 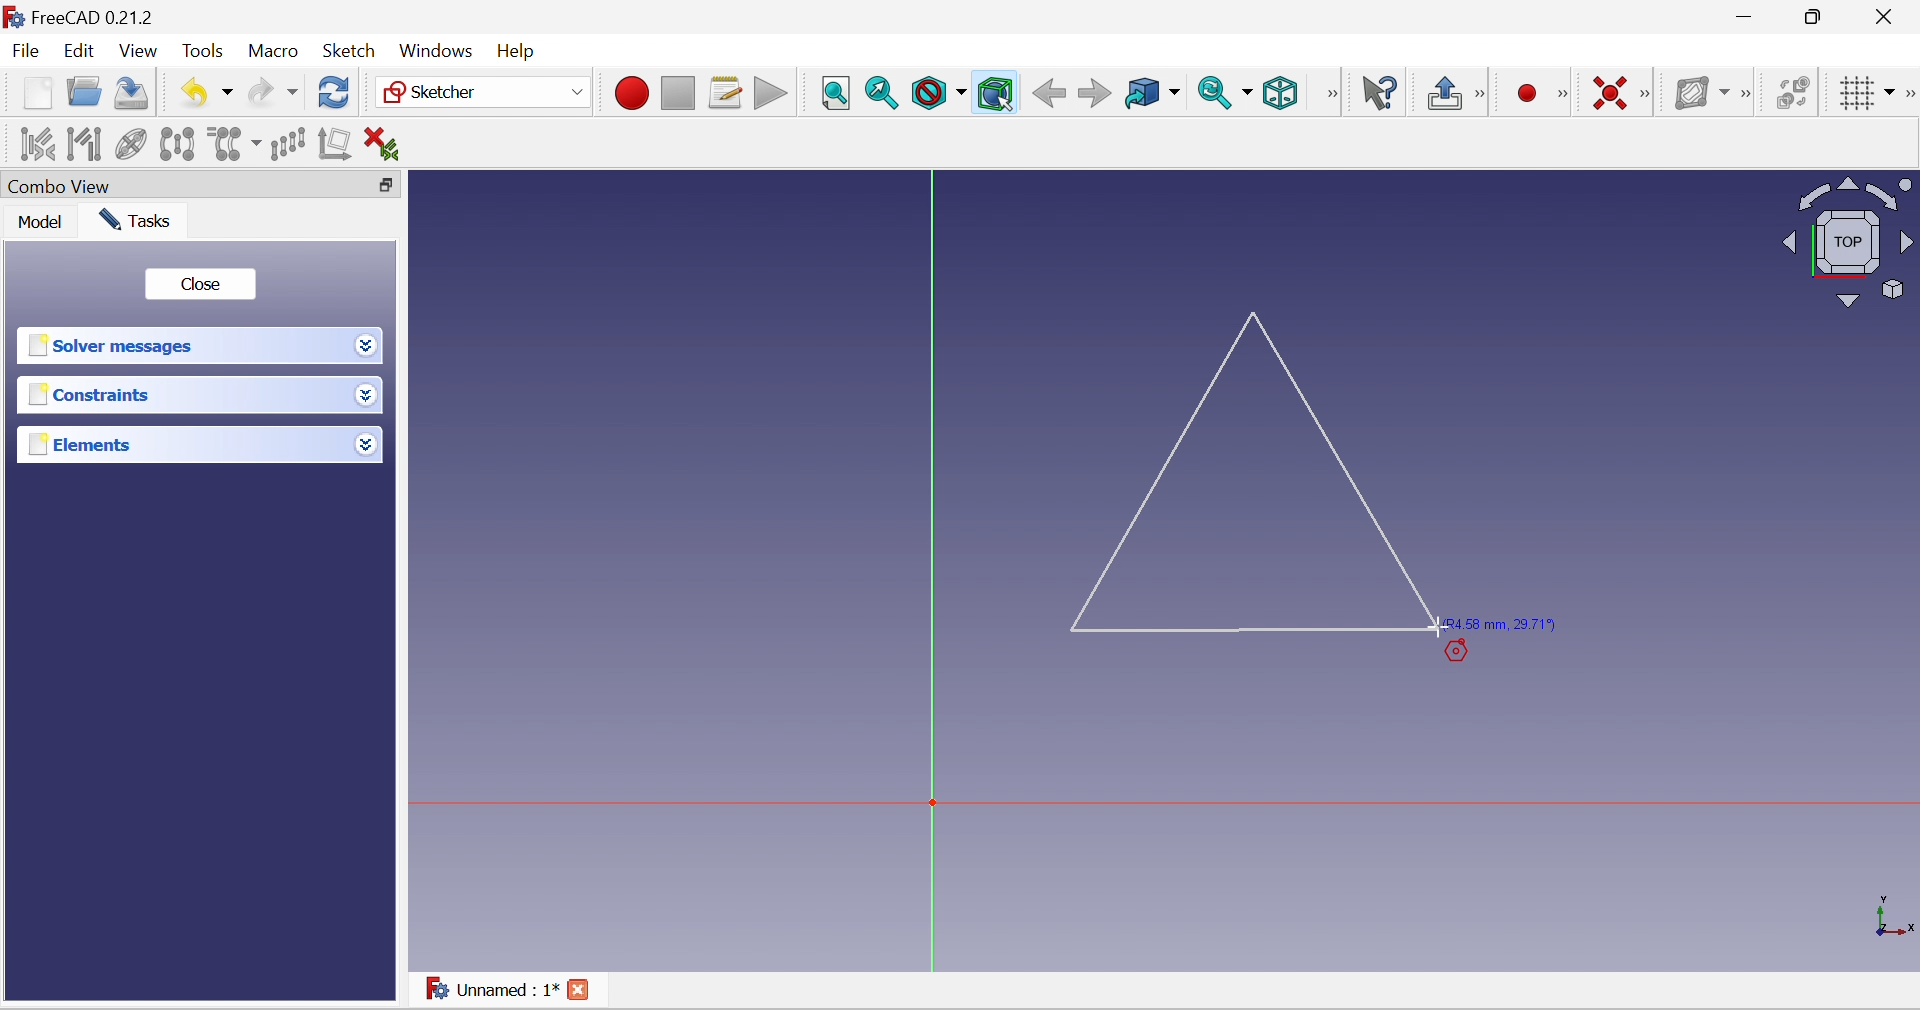 I want to click on View, so click(x=139, y=53).